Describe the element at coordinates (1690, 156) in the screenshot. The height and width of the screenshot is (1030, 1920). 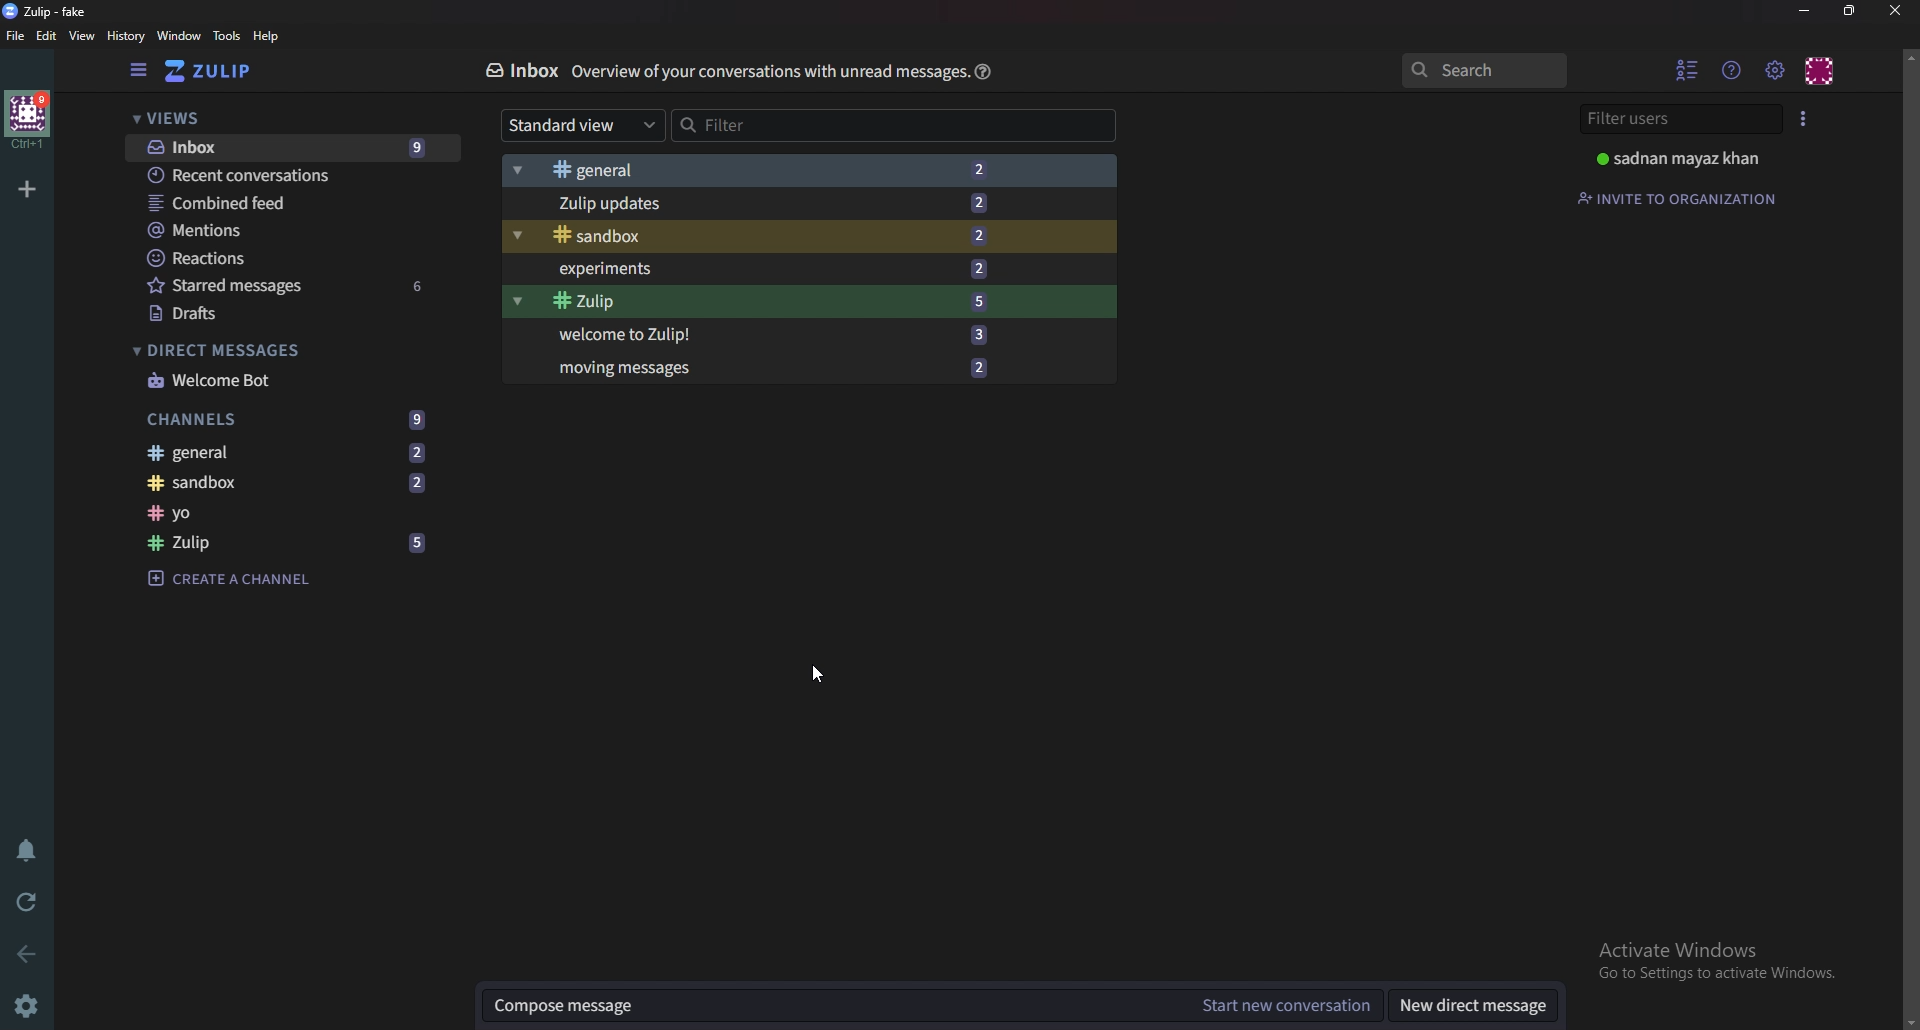
I see `Profile` at that location.